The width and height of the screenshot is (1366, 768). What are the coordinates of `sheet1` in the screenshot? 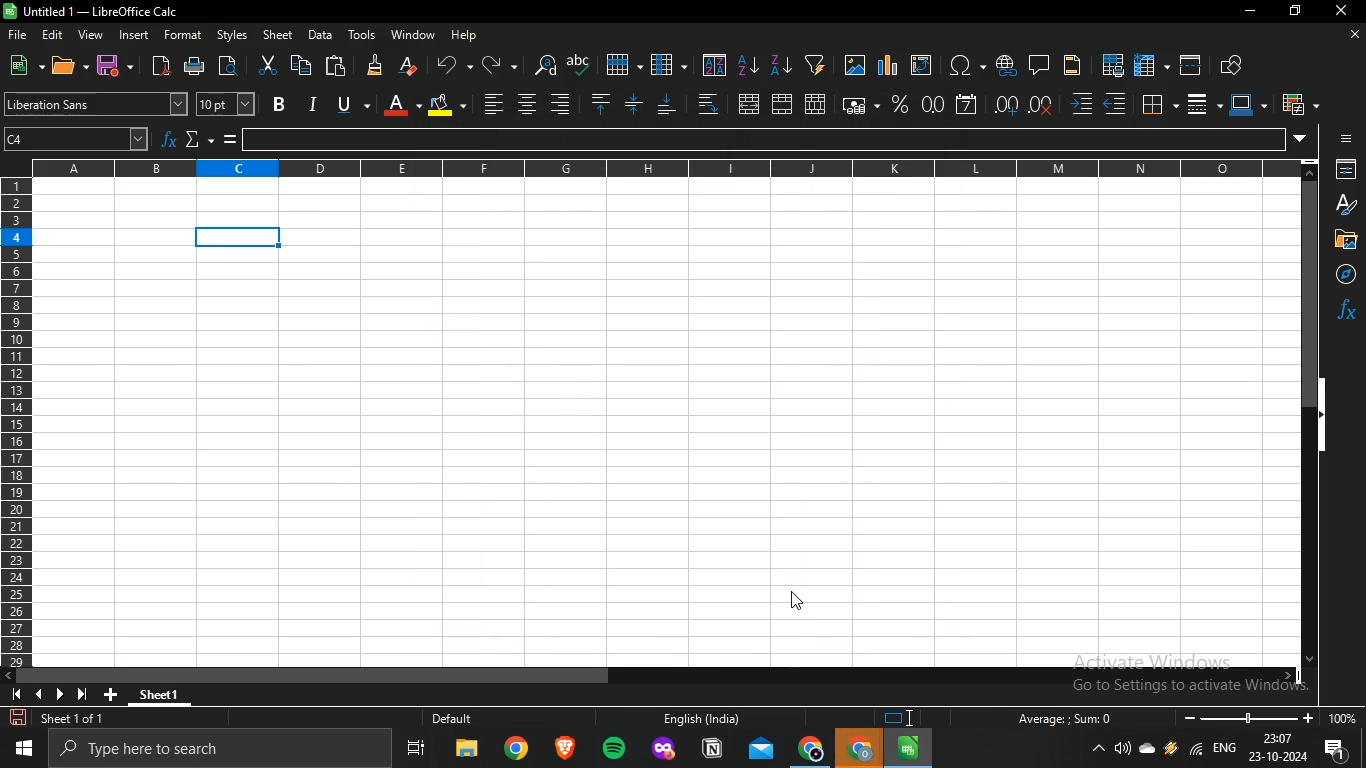 It's located at (171, 692).